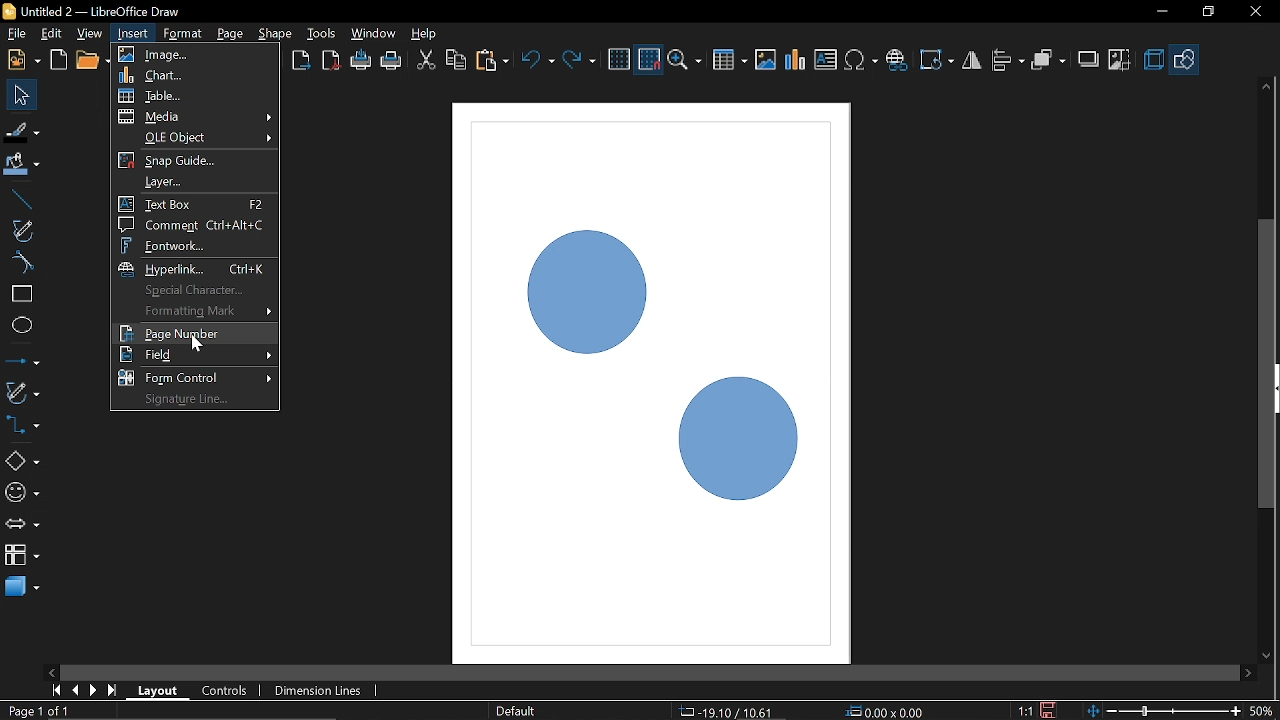  I want to click on Help, so click(426, 33).